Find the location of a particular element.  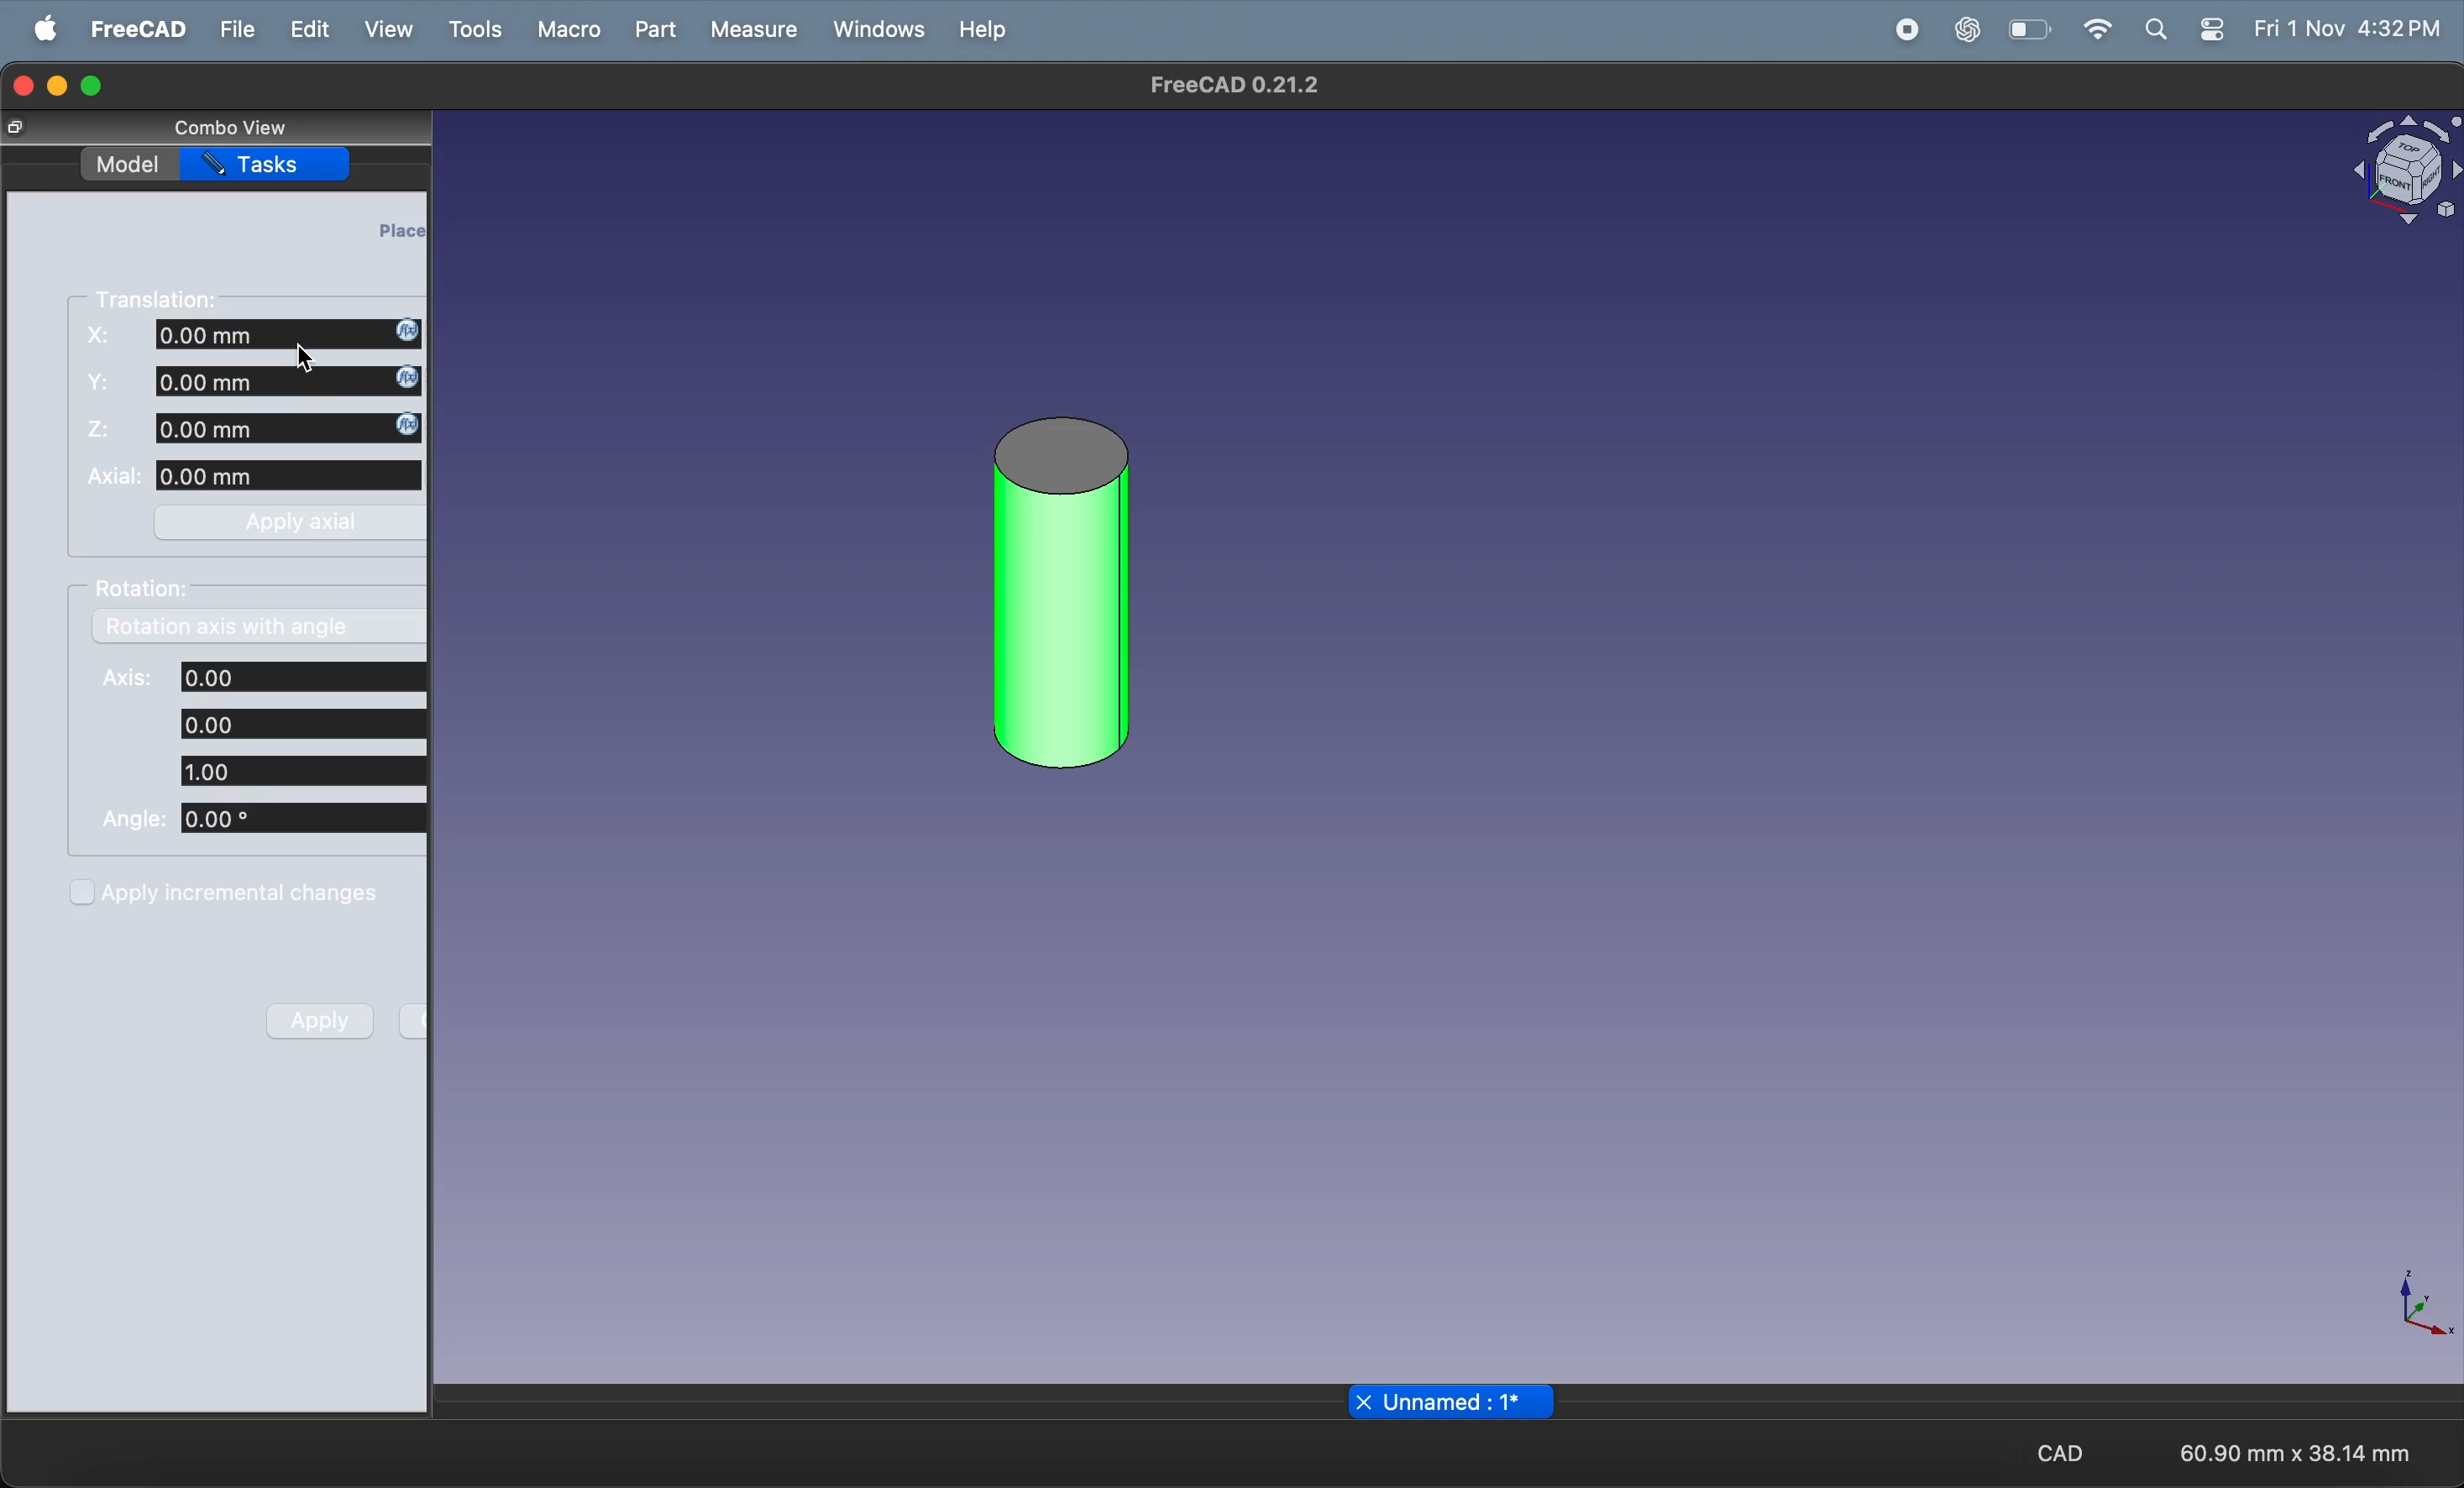

part is located at coordinates (652, 28).